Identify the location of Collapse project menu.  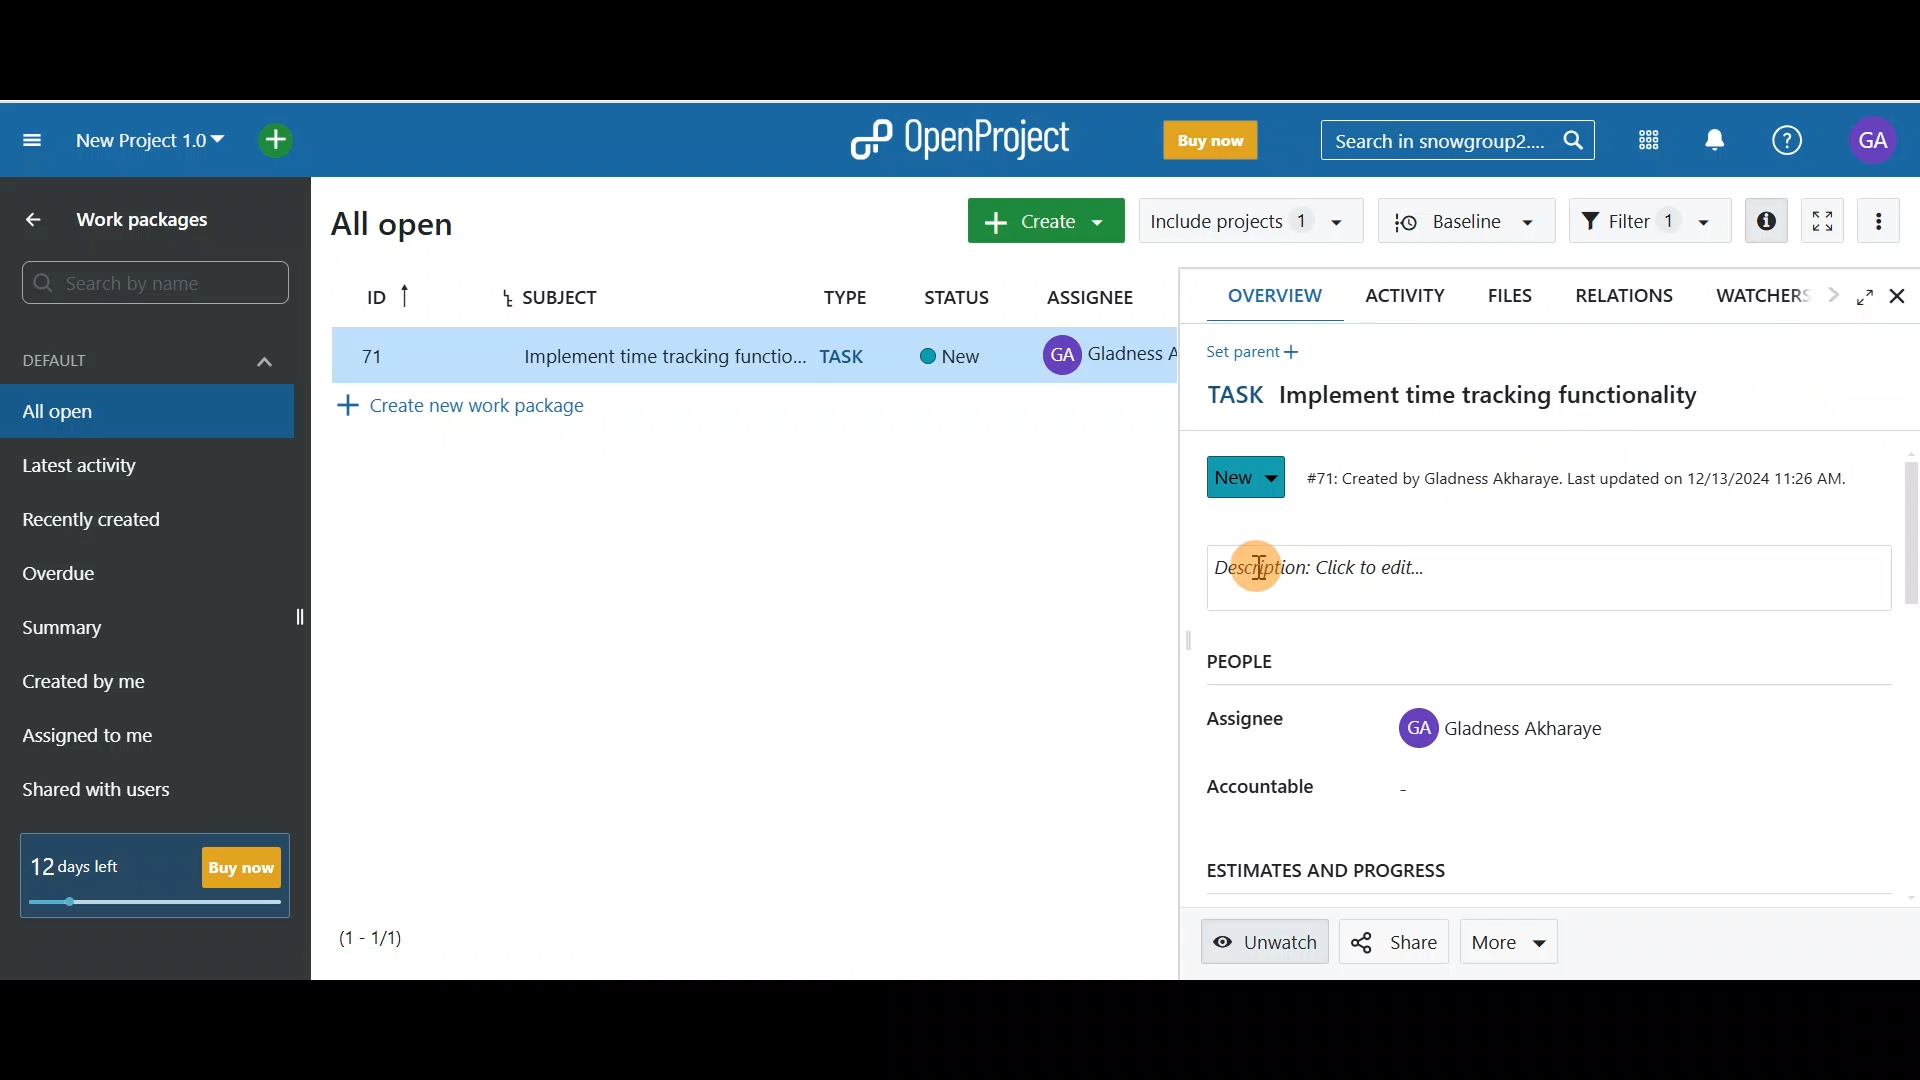
(34, 145).